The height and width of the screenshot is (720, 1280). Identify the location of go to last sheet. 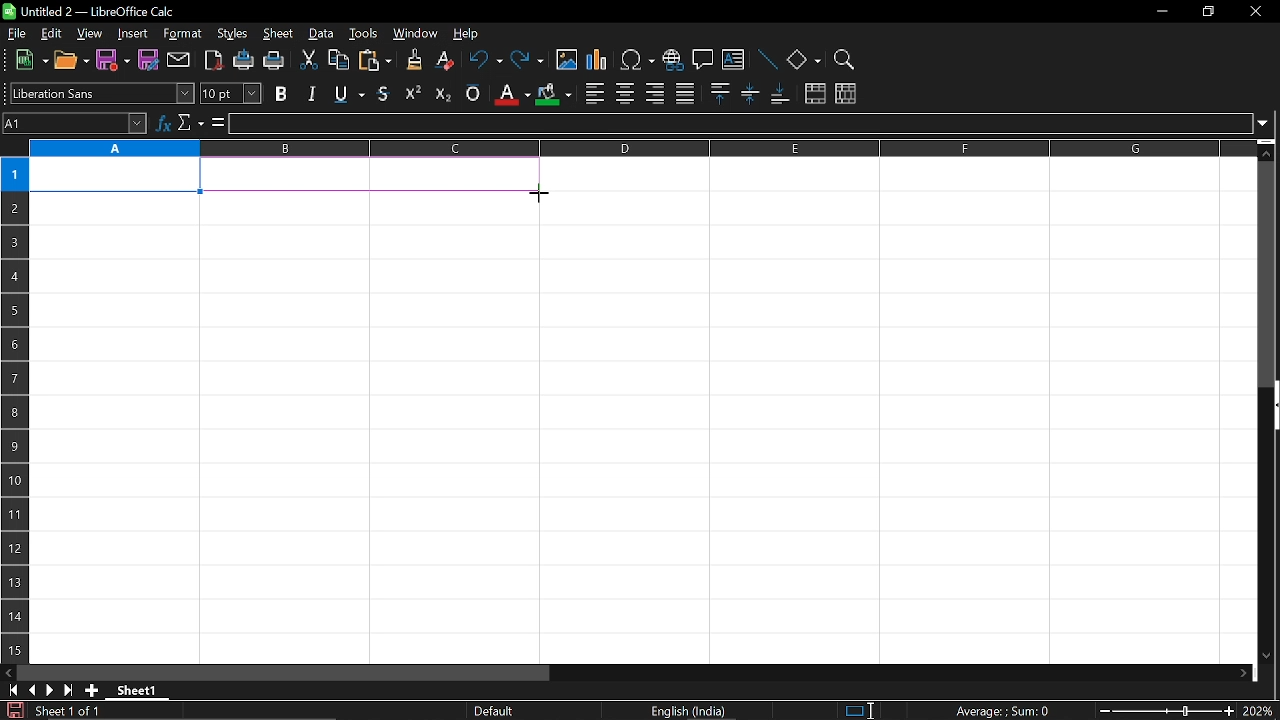
(66, 691).